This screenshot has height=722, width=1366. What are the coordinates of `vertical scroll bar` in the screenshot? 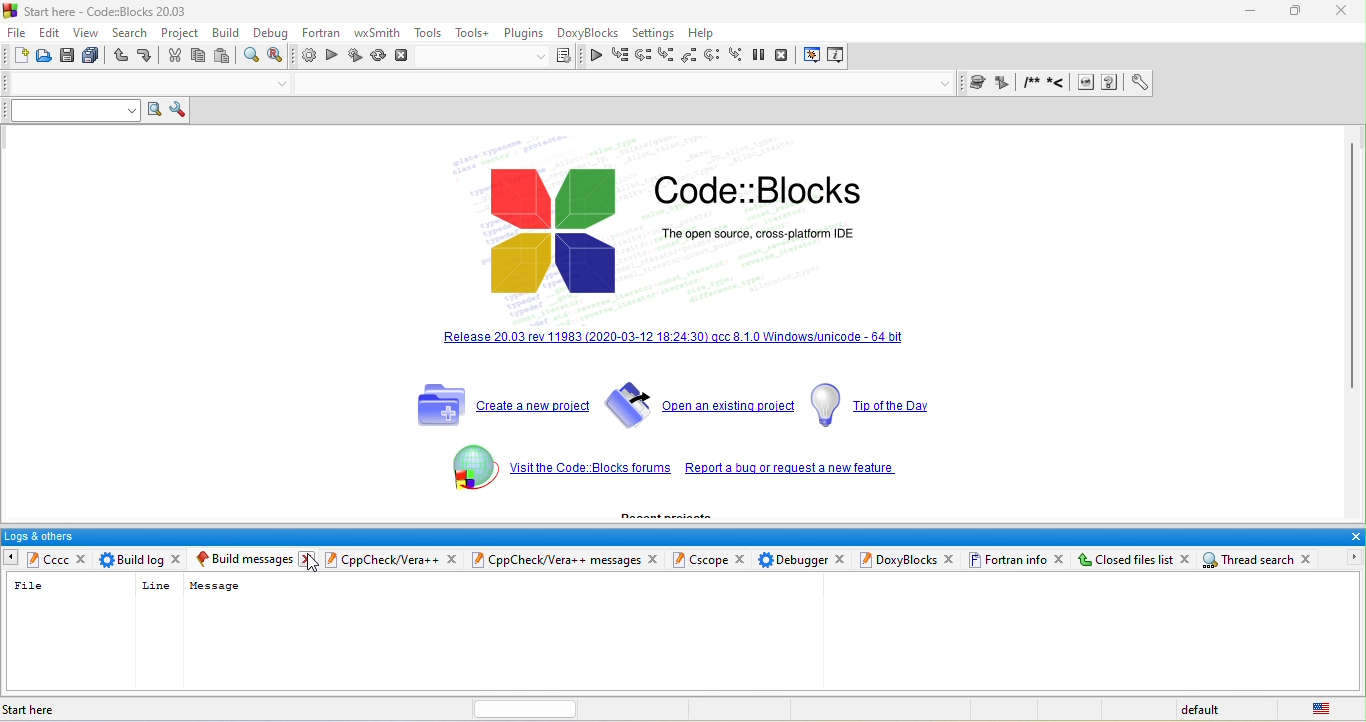 It's located at (1357, 269).